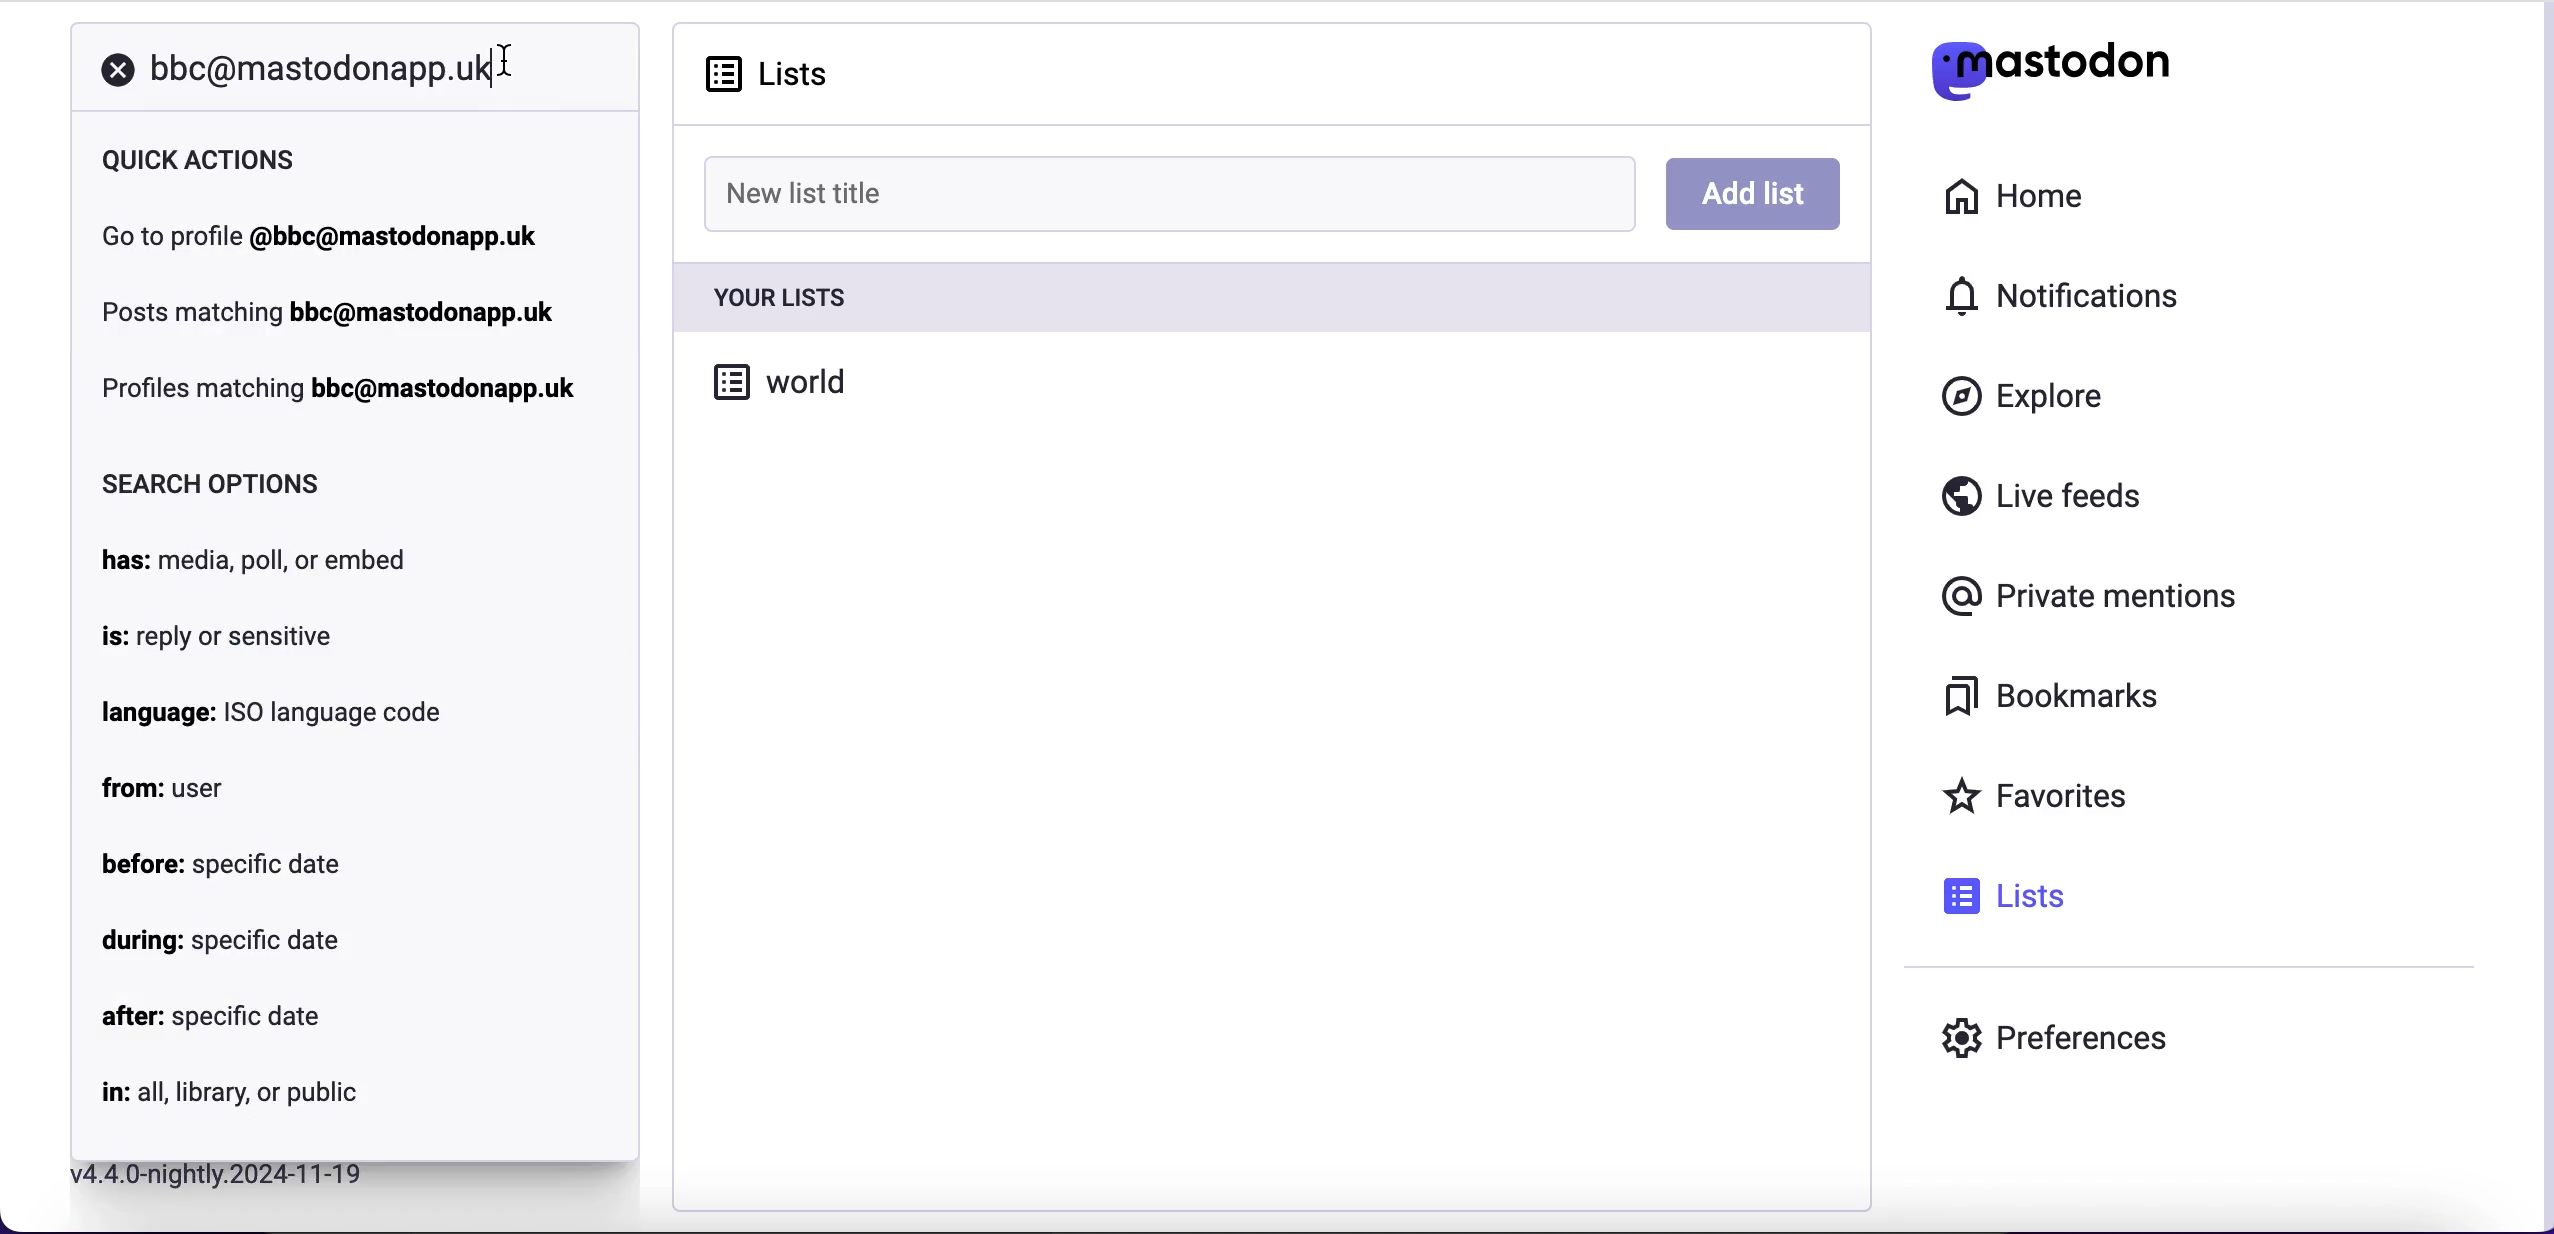 The width and height of the screenshot is (2554, 1234). Describe the element at coordinates (1267, 295) in the screenshot. I see `your lists` at that location.